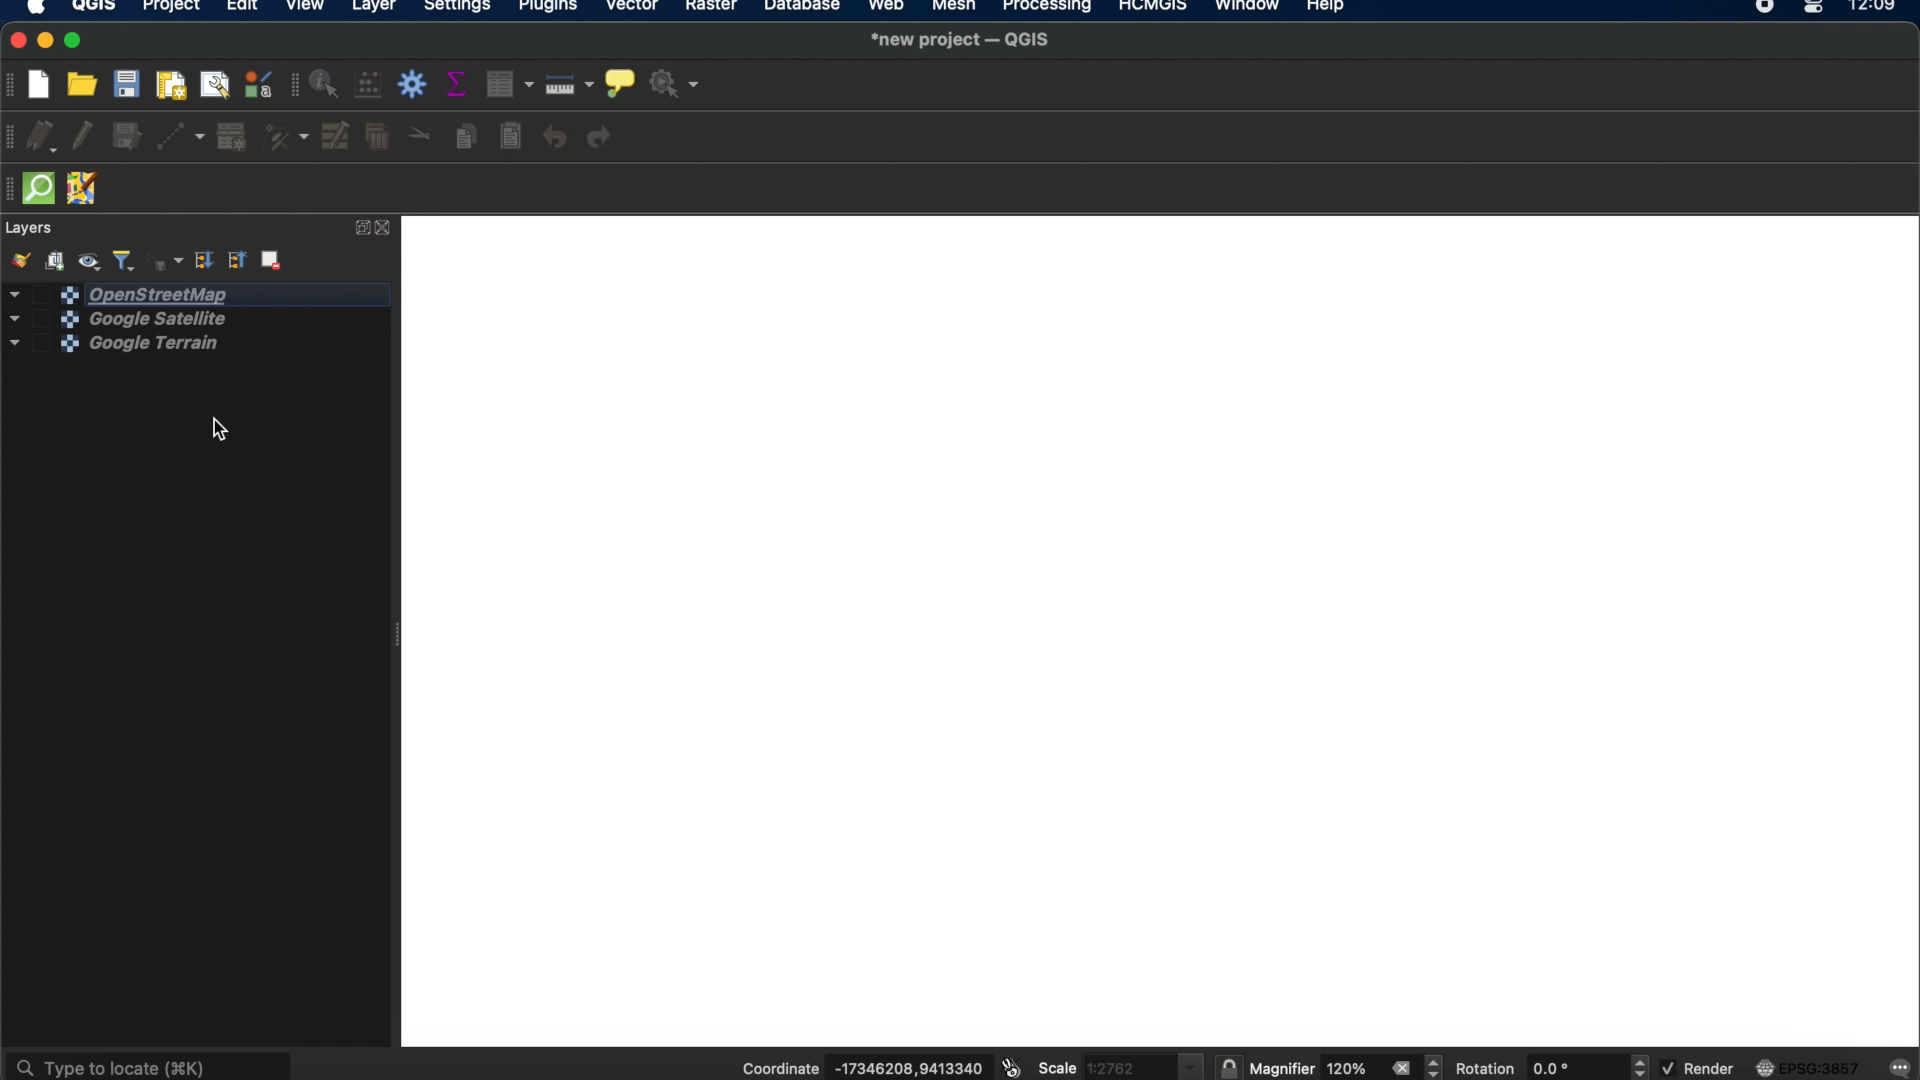 The height and width of the screenshot is (1080, 1920). Describe the element at coordinates (513, 85) in the screenshot. I see `open attribute table` at that location.